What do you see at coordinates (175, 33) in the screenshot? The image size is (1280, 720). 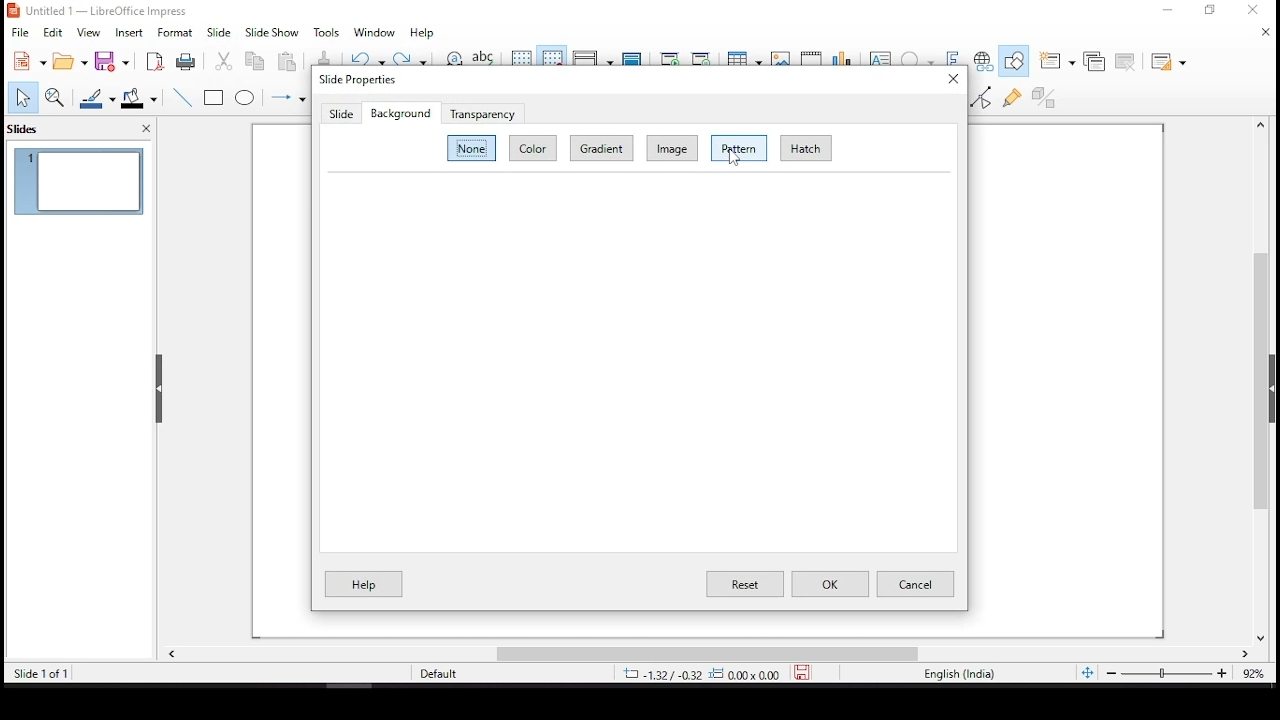 I see `format` at bounding box center [175, 33].